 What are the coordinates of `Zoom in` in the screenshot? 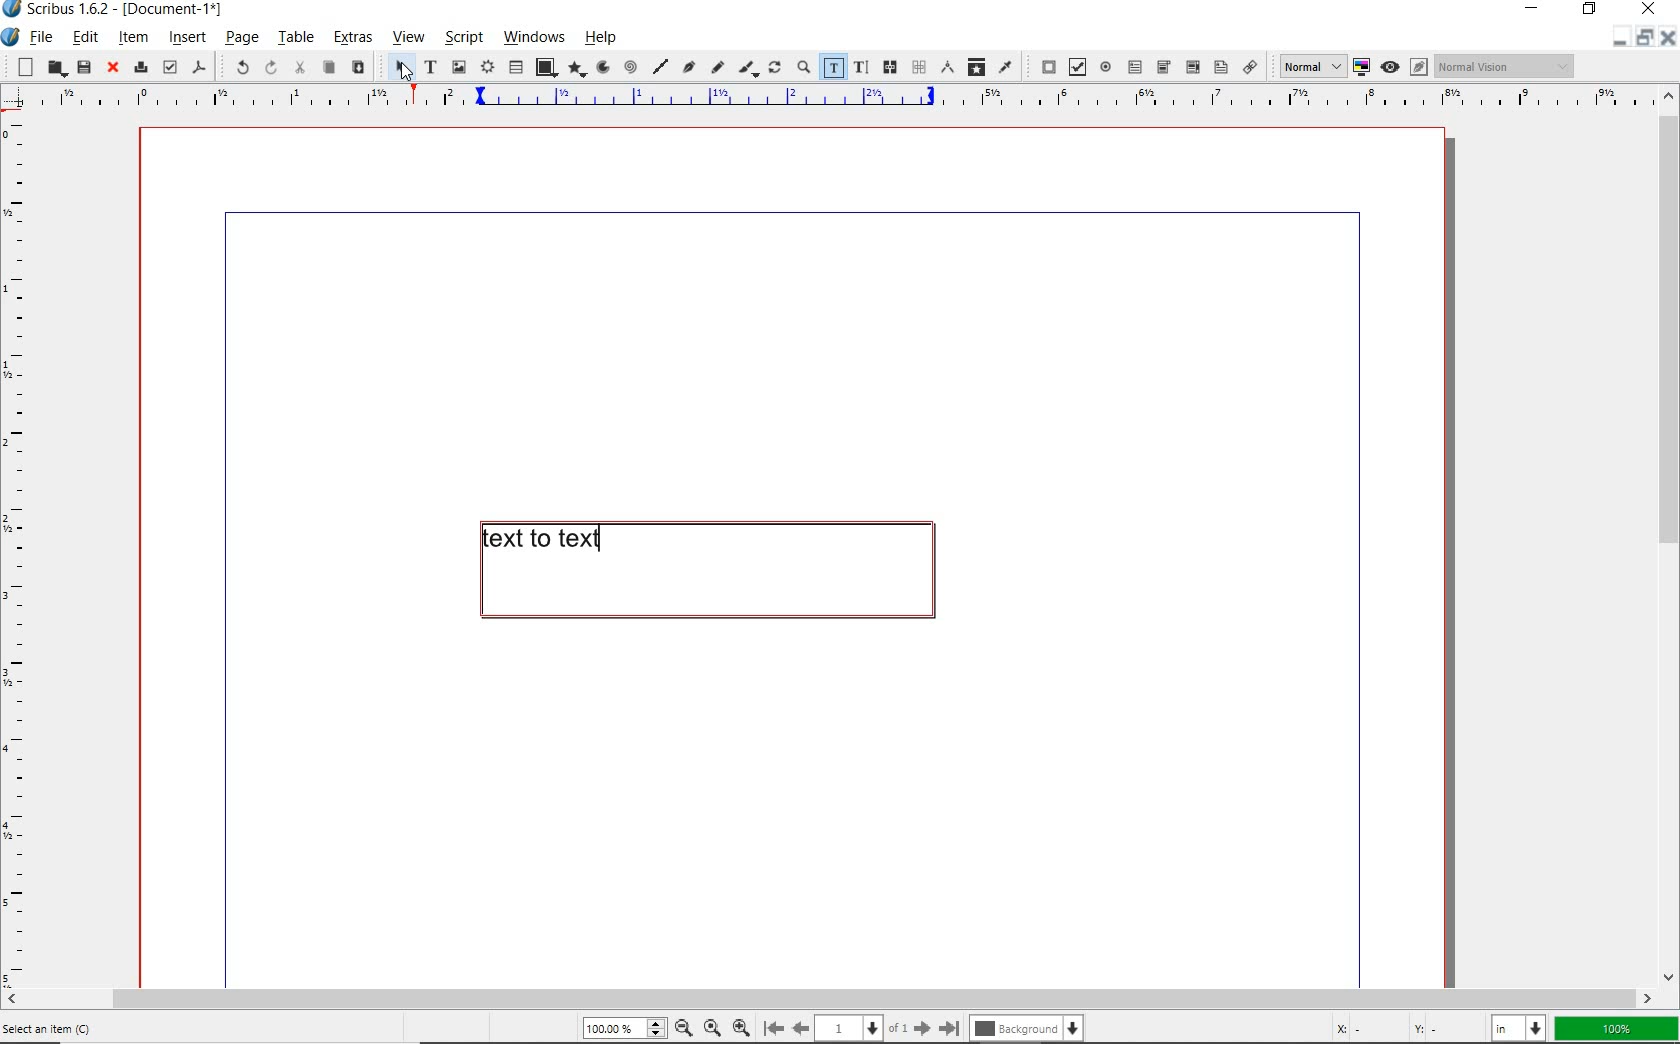 It's located at (741, 1026).